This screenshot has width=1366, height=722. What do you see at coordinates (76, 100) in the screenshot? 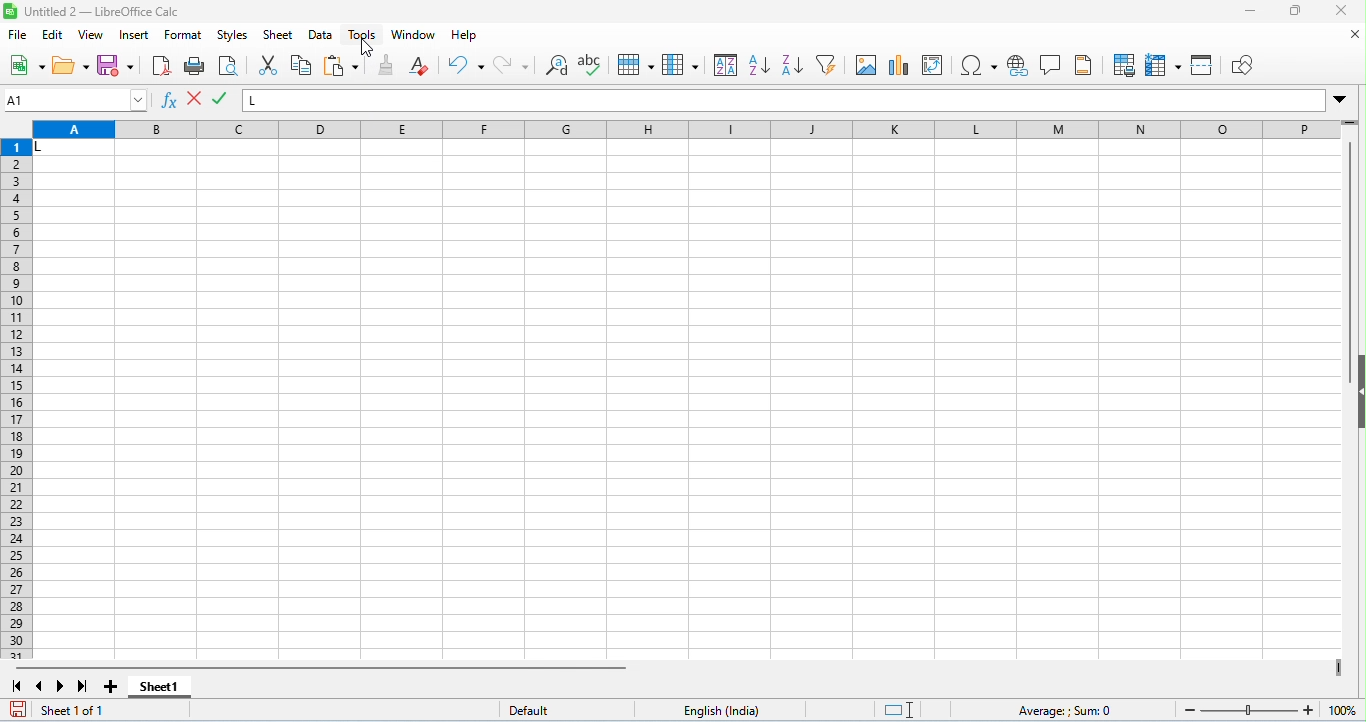
I see `selected cell number` at bounding box center [76, 100].